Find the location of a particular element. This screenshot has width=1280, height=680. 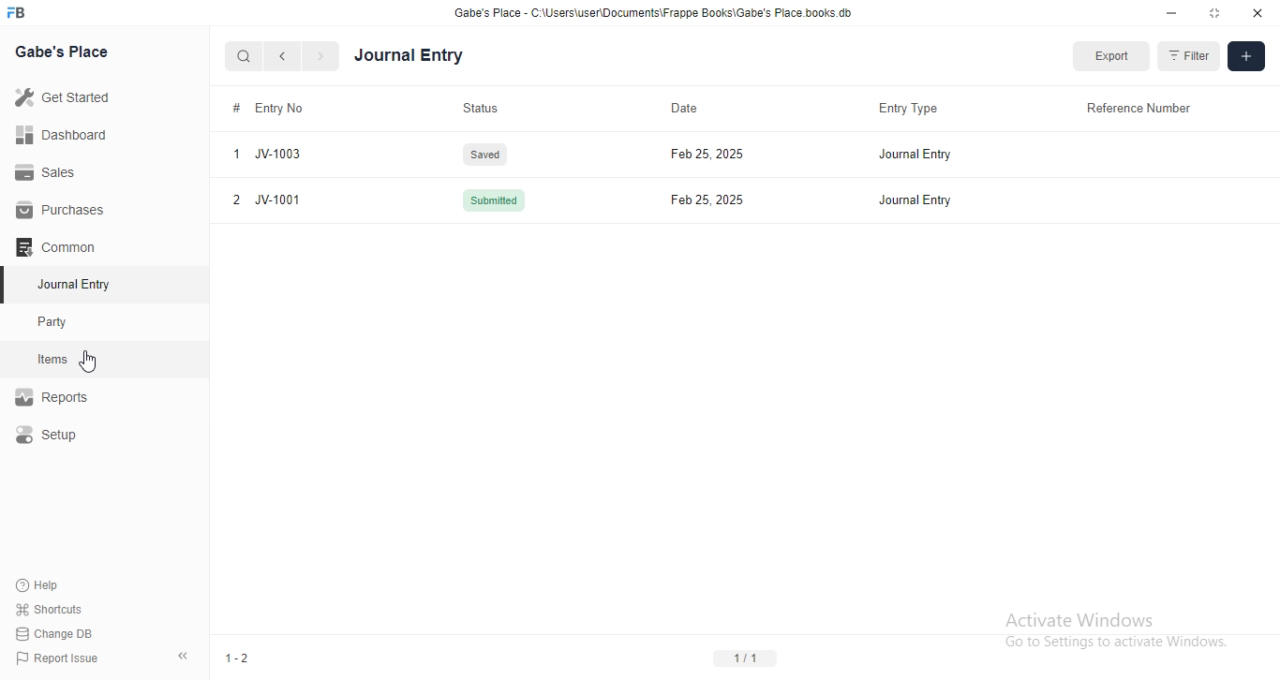

Gabe's Place is located at coordinates (66, 52).